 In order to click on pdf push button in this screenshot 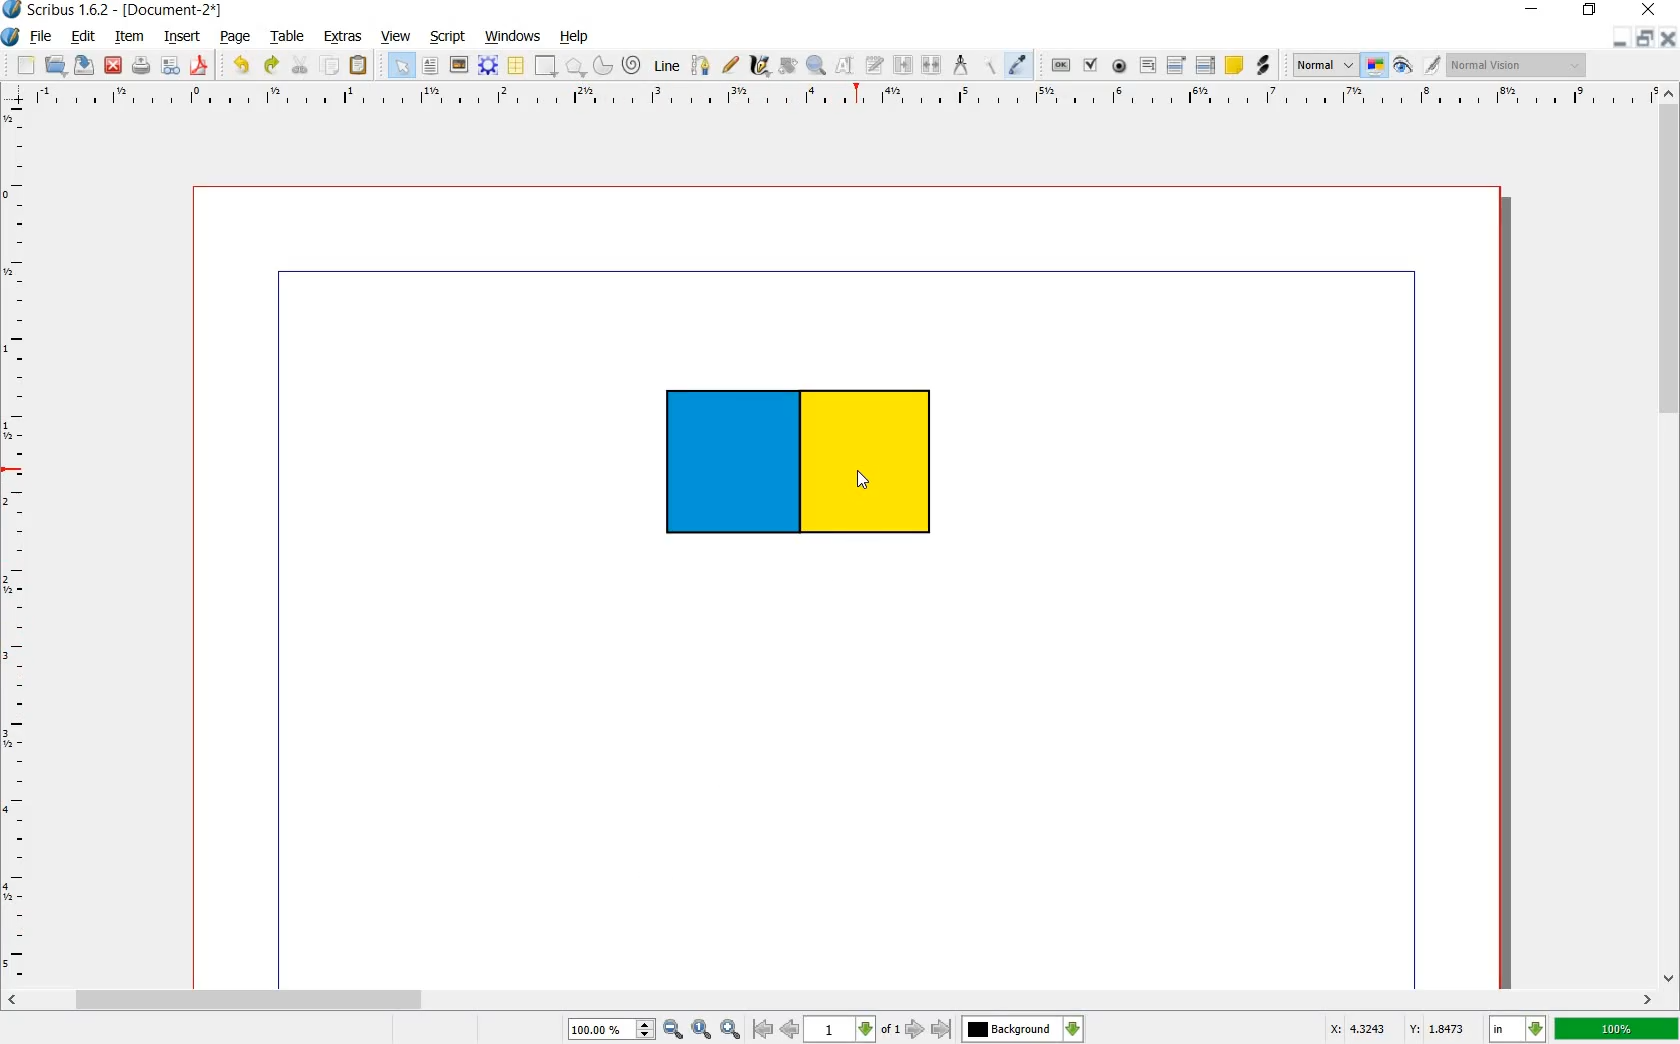, I will do `click(1060, 65)`.